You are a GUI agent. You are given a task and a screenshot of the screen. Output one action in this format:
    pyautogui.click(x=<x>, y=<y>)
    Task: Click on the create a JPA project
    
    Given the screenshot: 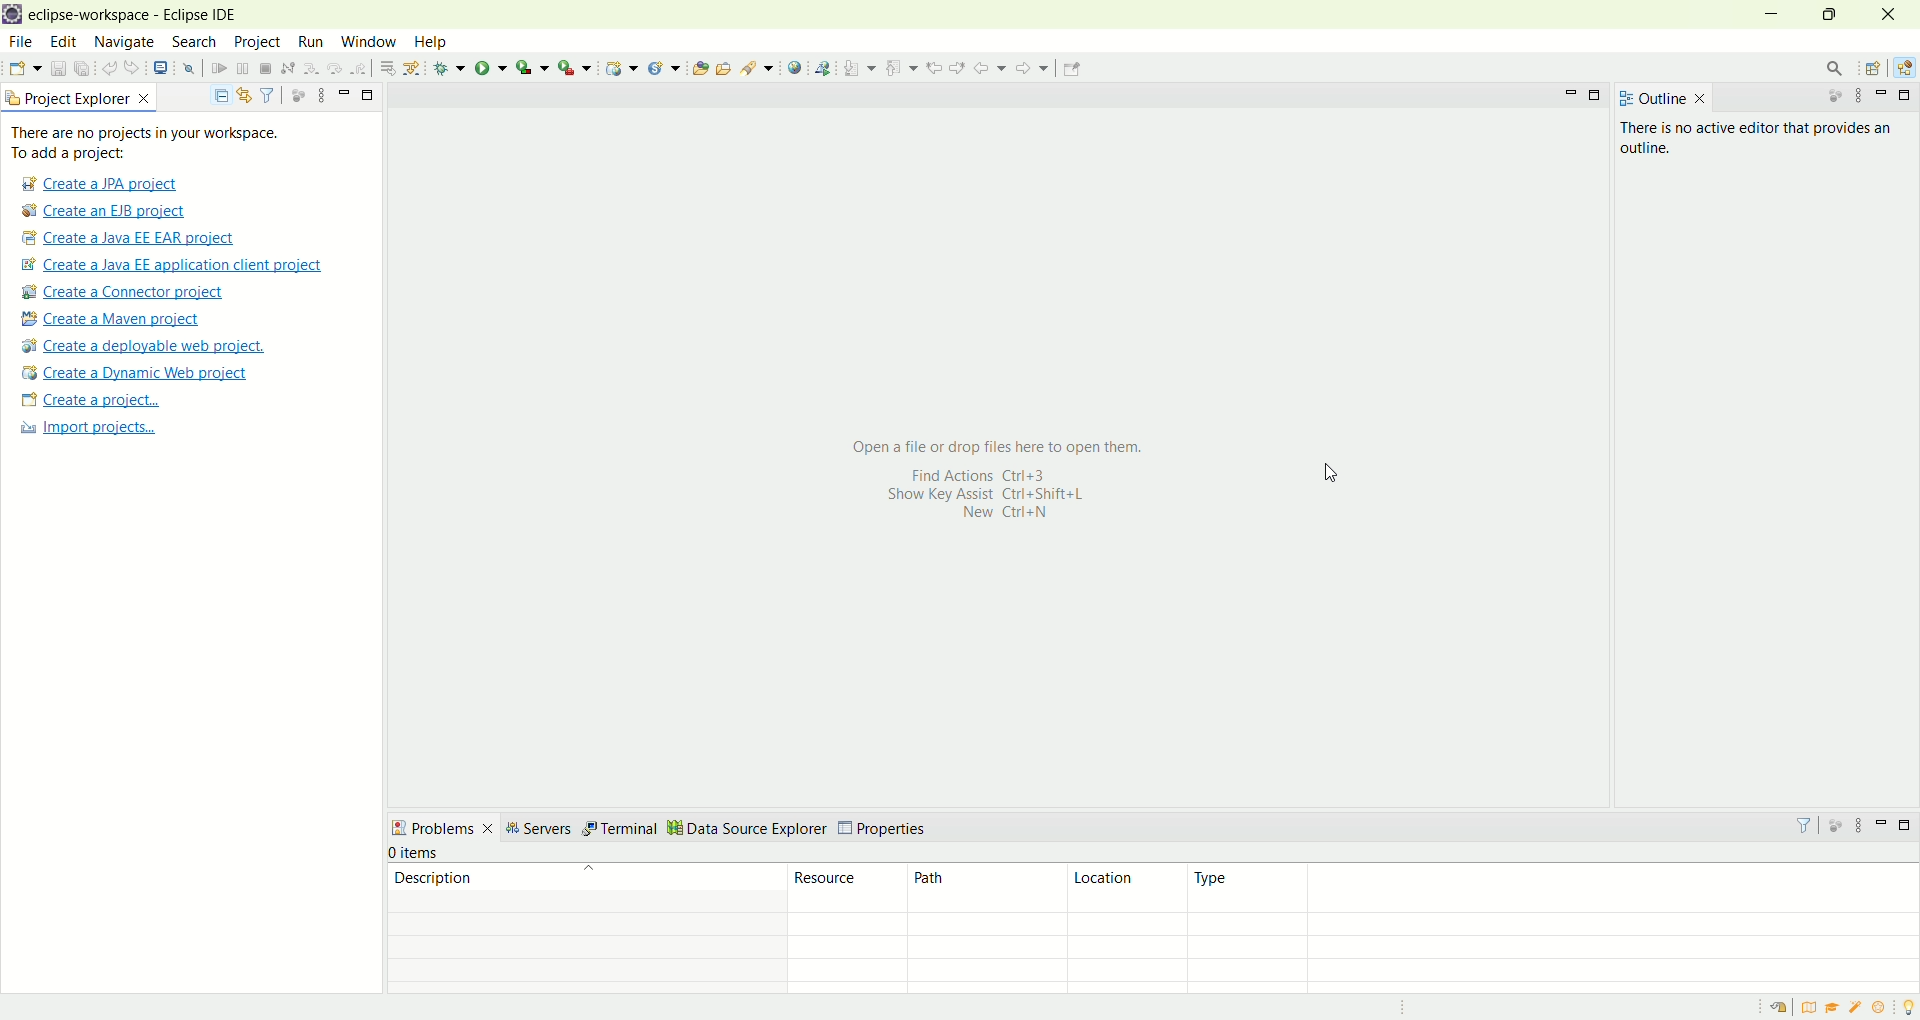 What is the action you would take?
    pyautogui.click(x=101, y=185)
    